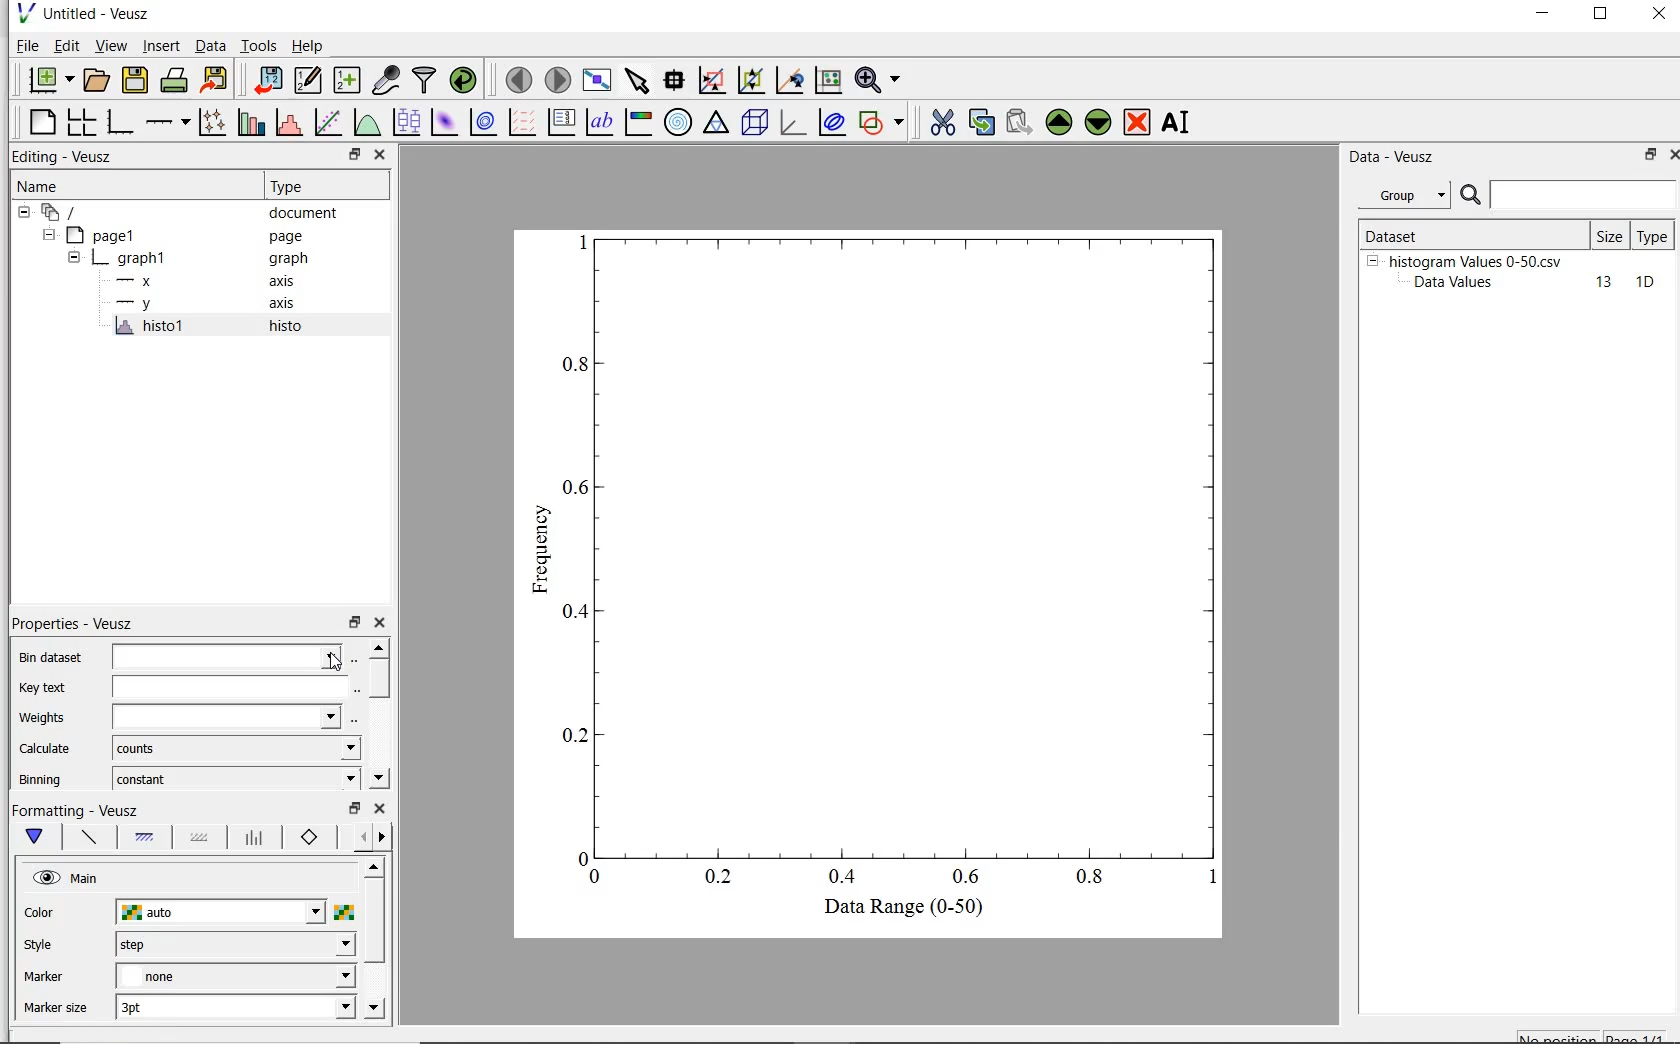 This screenshot has width=1680, height=1044. I want to click on close, so click(379, 809).